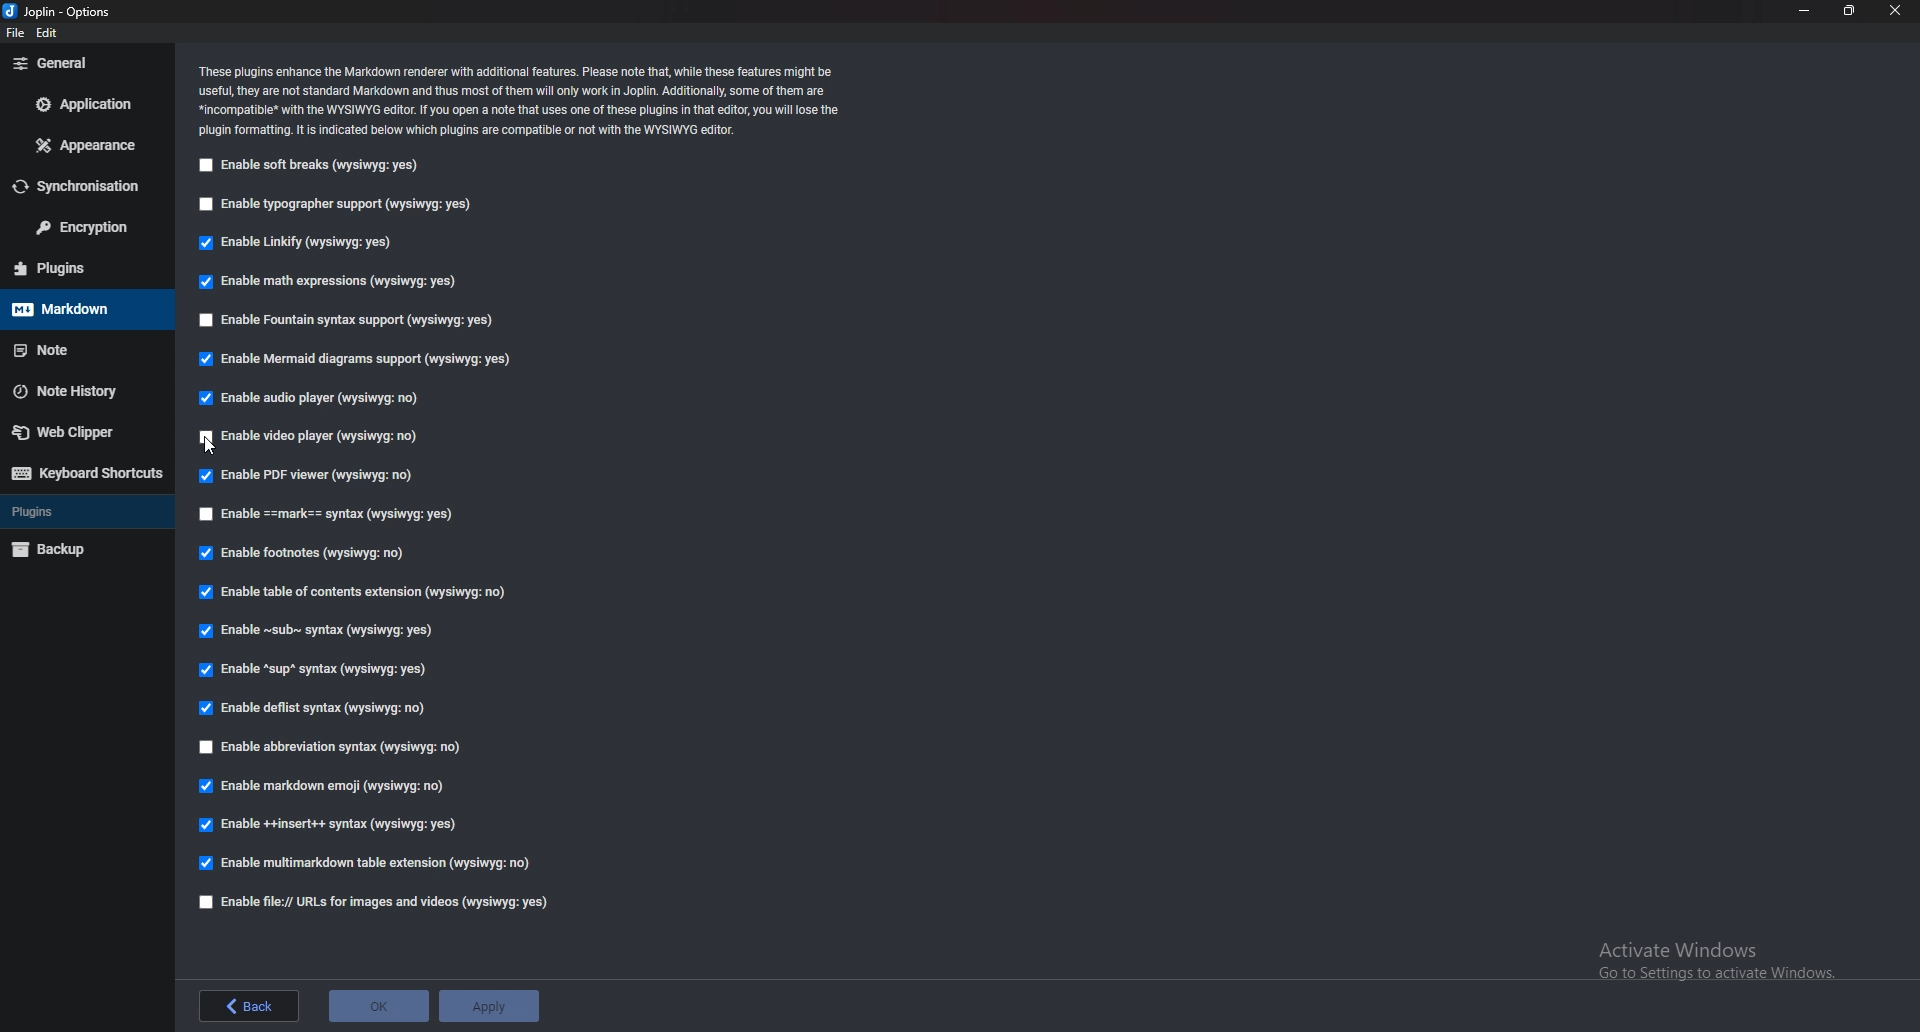  What do you see at coordinates (330, 824) in the screenshot?
I see `Enable insert syntax` at bounding box center [330, 824].